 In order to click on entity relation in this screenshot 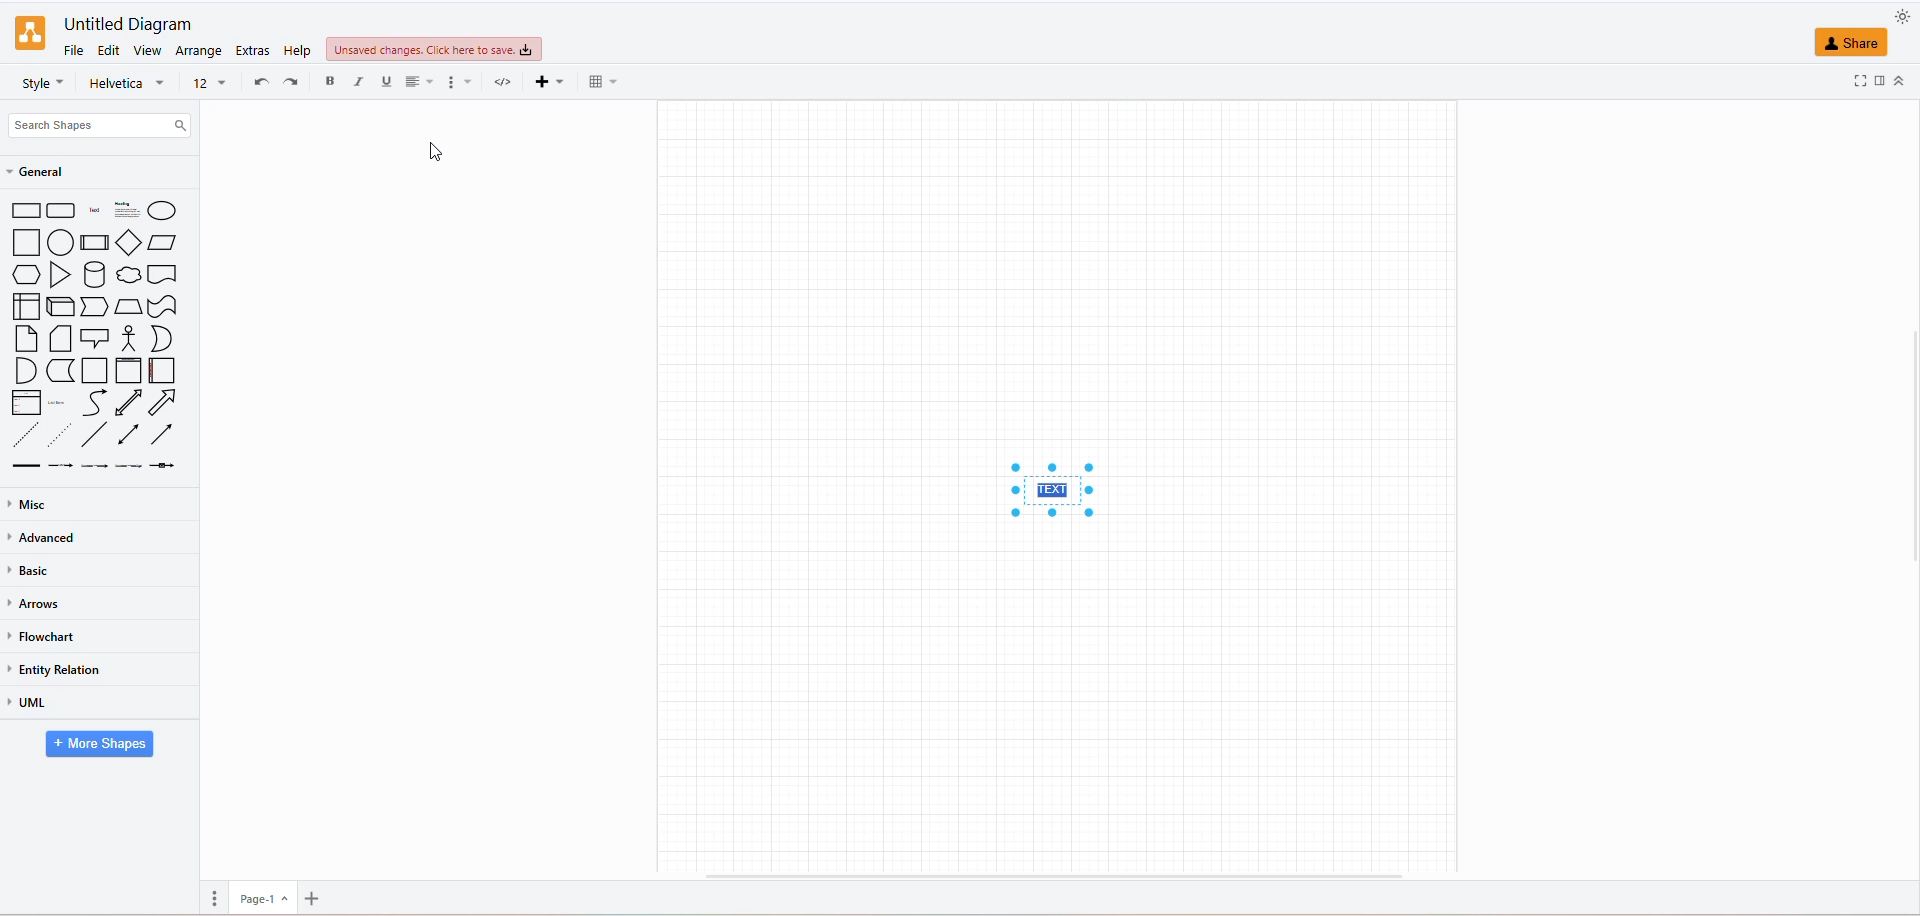, I will do `click(63, 669)`.